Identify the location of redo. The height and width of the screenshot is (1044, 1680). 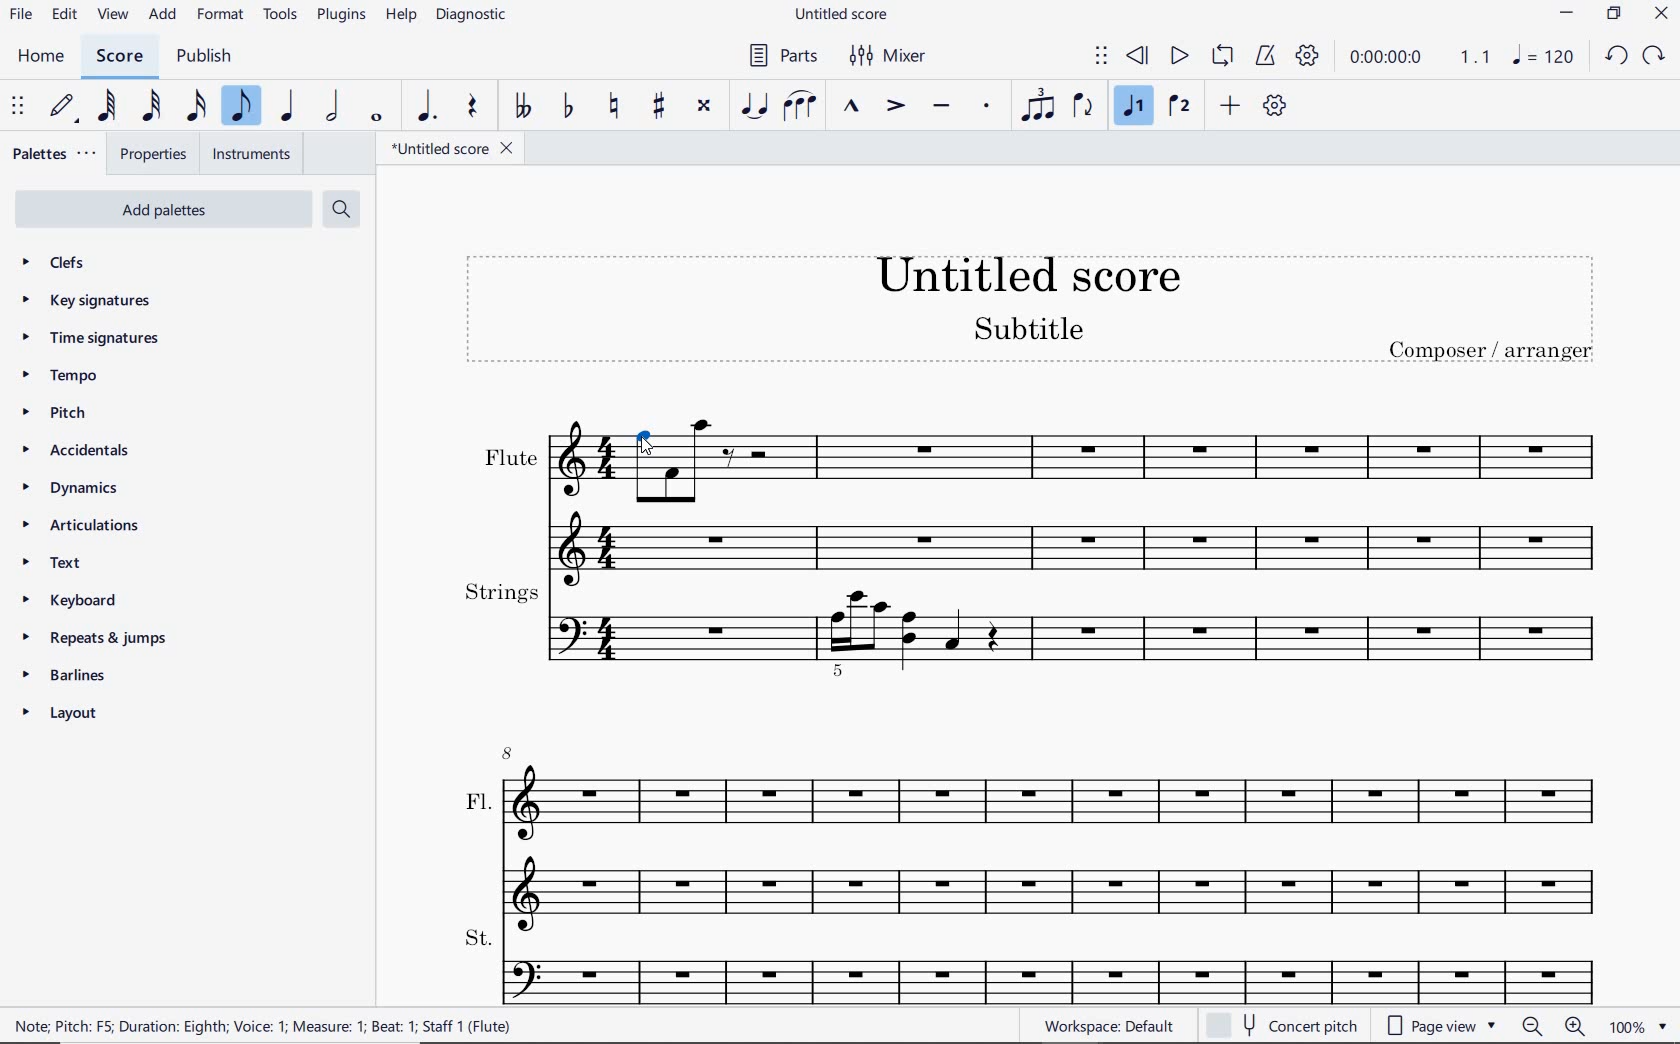
(1655, 56).